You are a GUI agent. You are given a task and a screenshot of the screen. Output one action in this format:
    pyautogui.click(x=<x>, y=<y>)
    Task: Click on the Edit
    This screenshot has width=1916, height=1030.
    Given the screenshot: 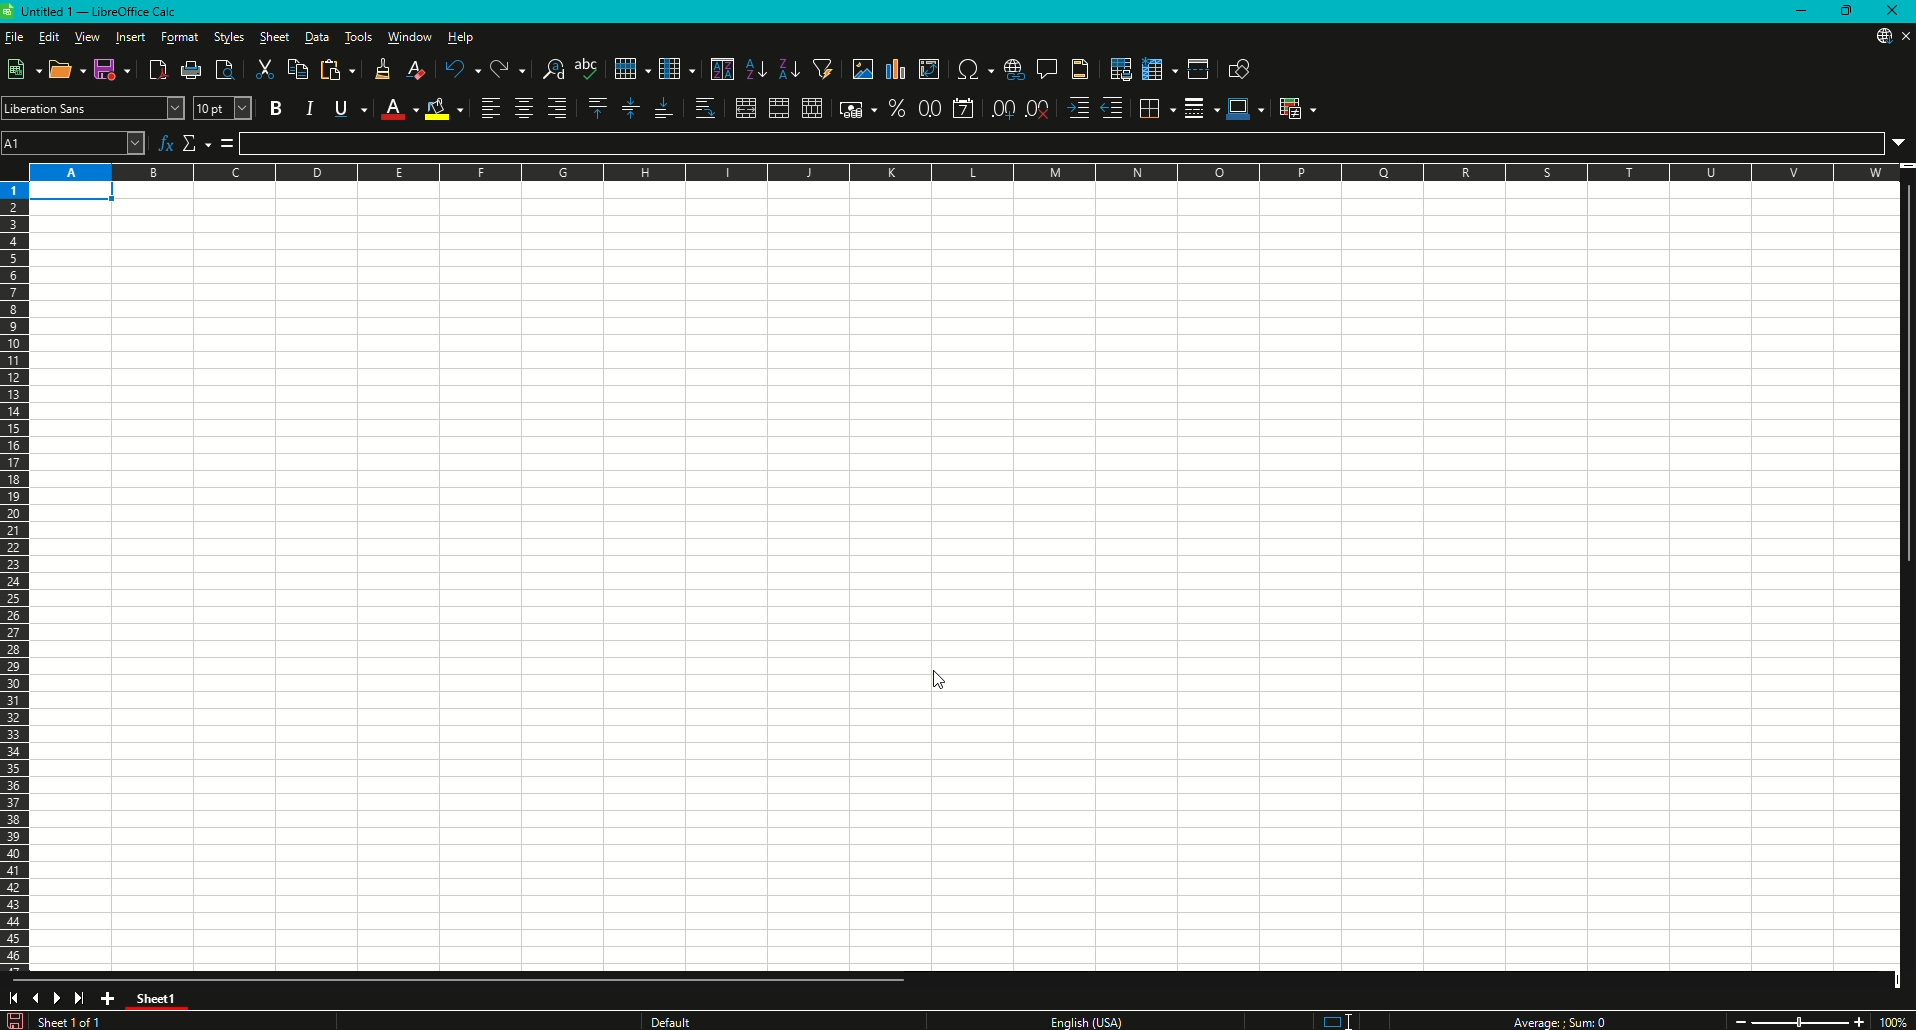 What is the action you would take?
    pyautogui.click(x=48, y=36)
    